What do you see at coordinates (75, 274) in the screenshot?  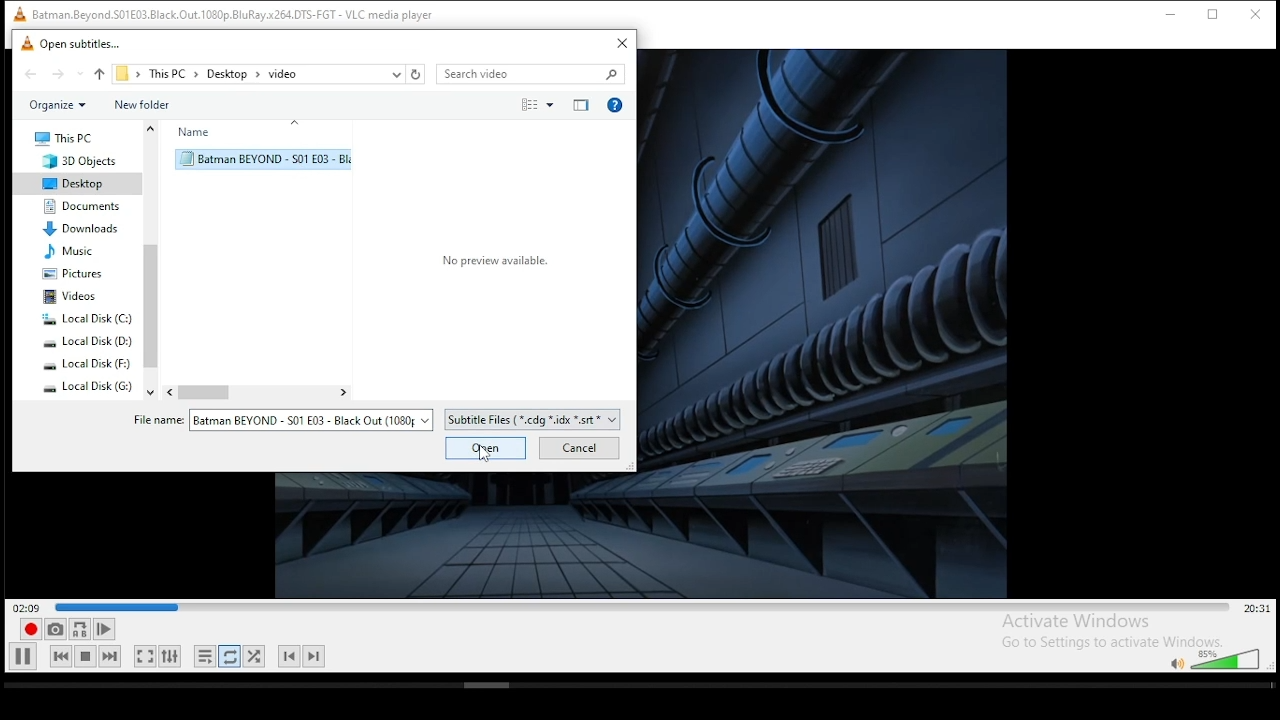 I see `pictures` at bounding box center [75, 274].